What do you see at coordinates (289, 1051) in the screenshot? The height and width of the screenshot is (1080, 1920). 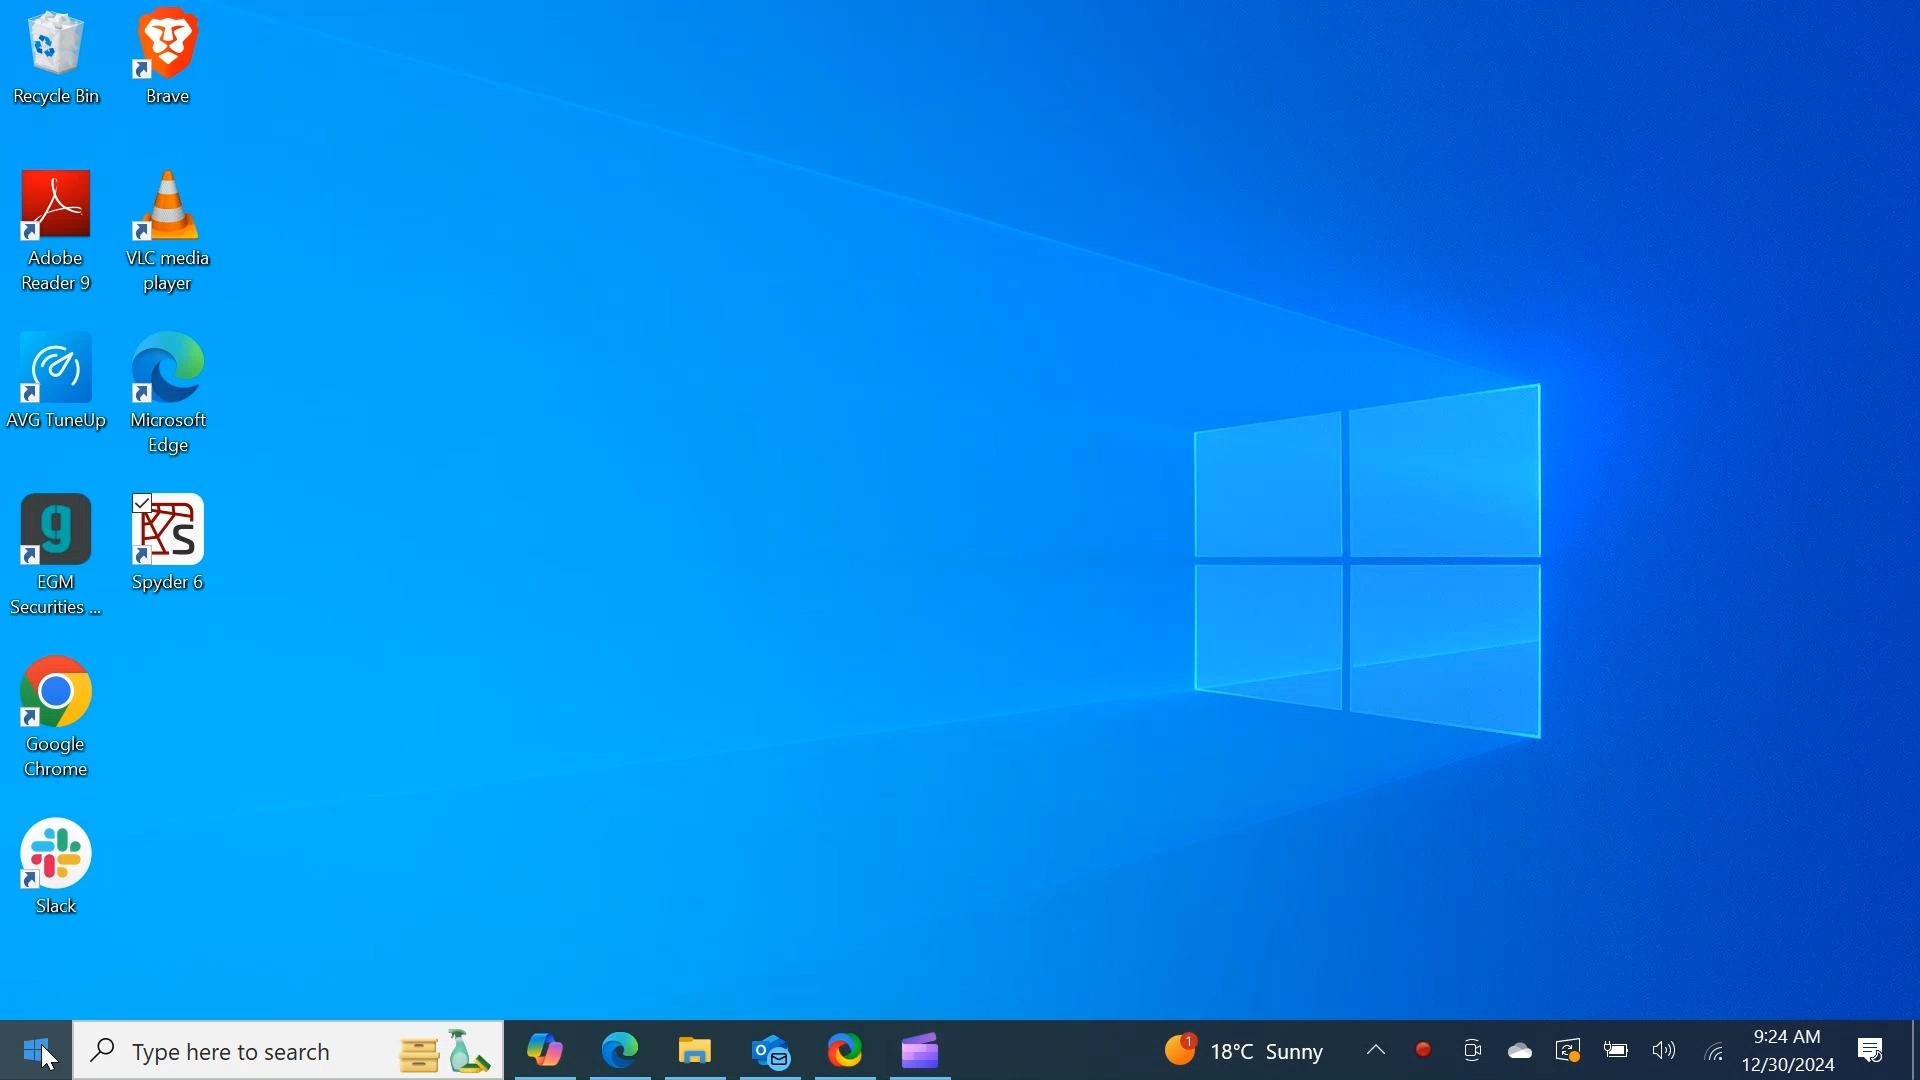 I see `Search` at bounding box center [289, 1051].